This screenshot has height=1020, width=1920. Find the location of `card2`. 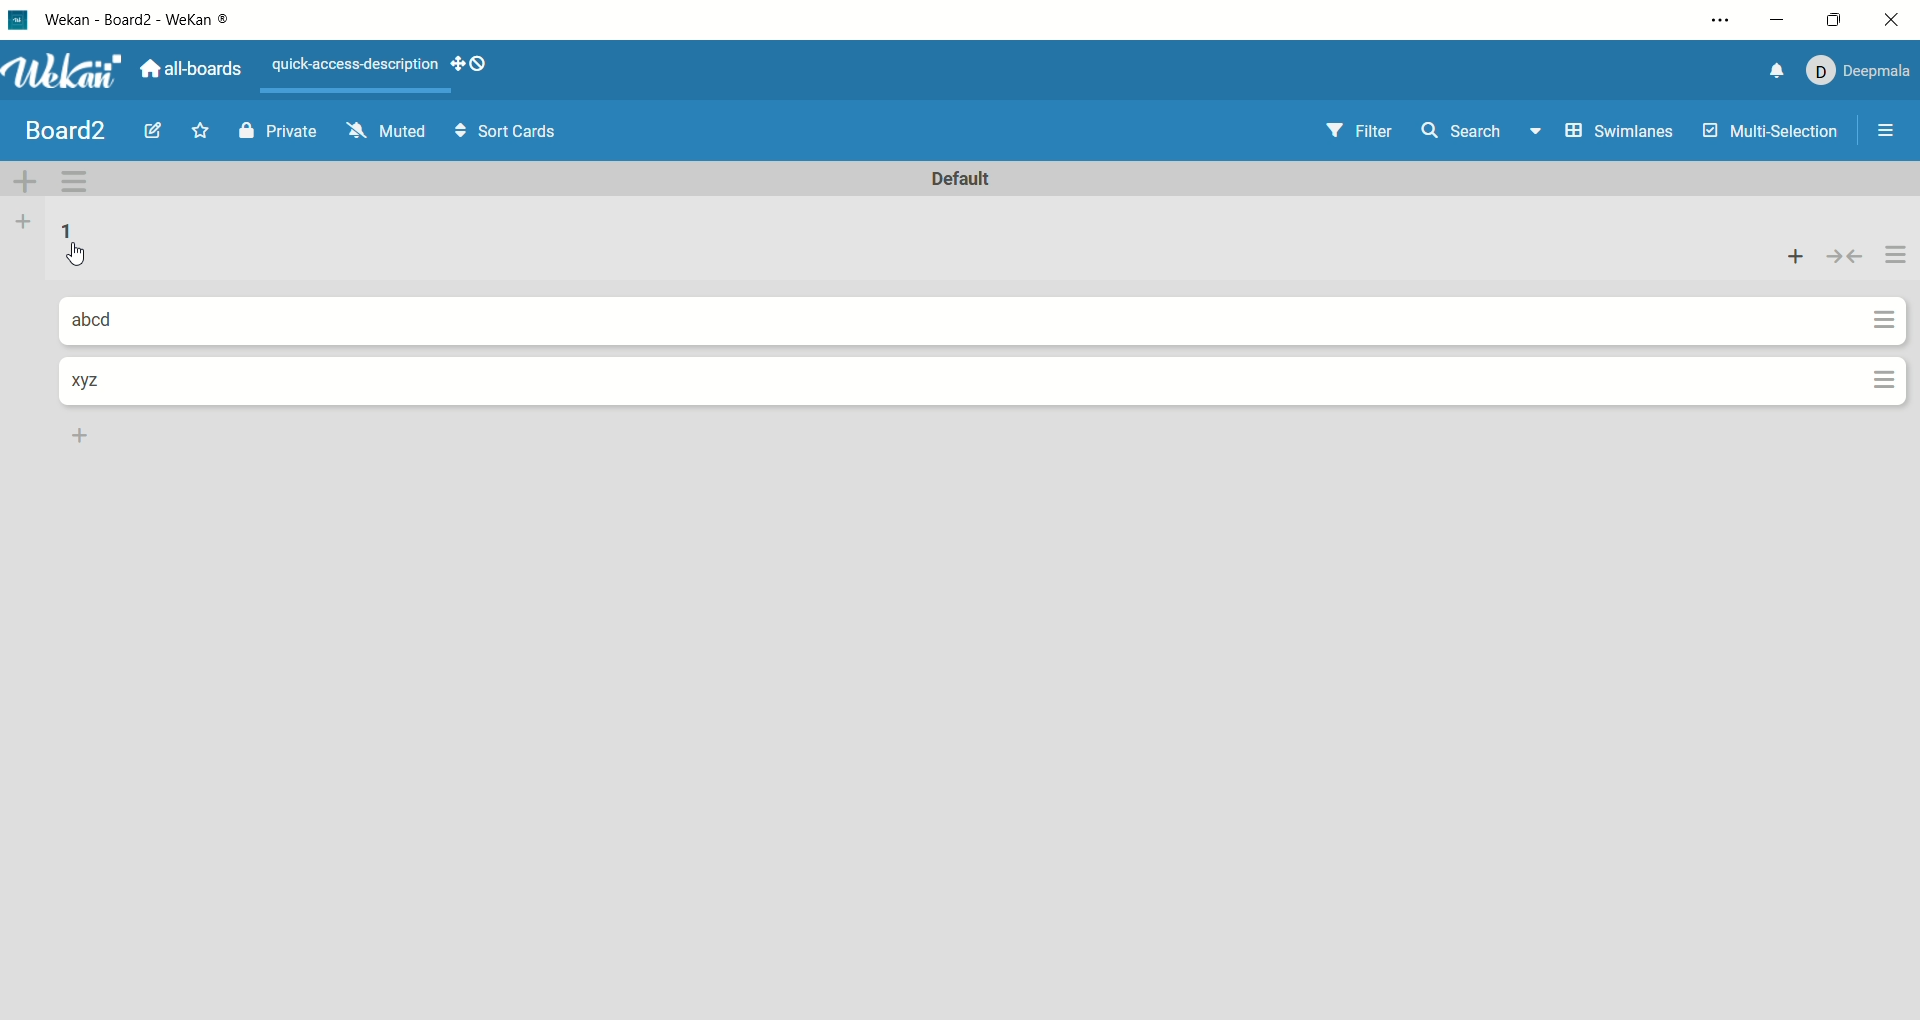

card2 is located at coordinates (88, 382).